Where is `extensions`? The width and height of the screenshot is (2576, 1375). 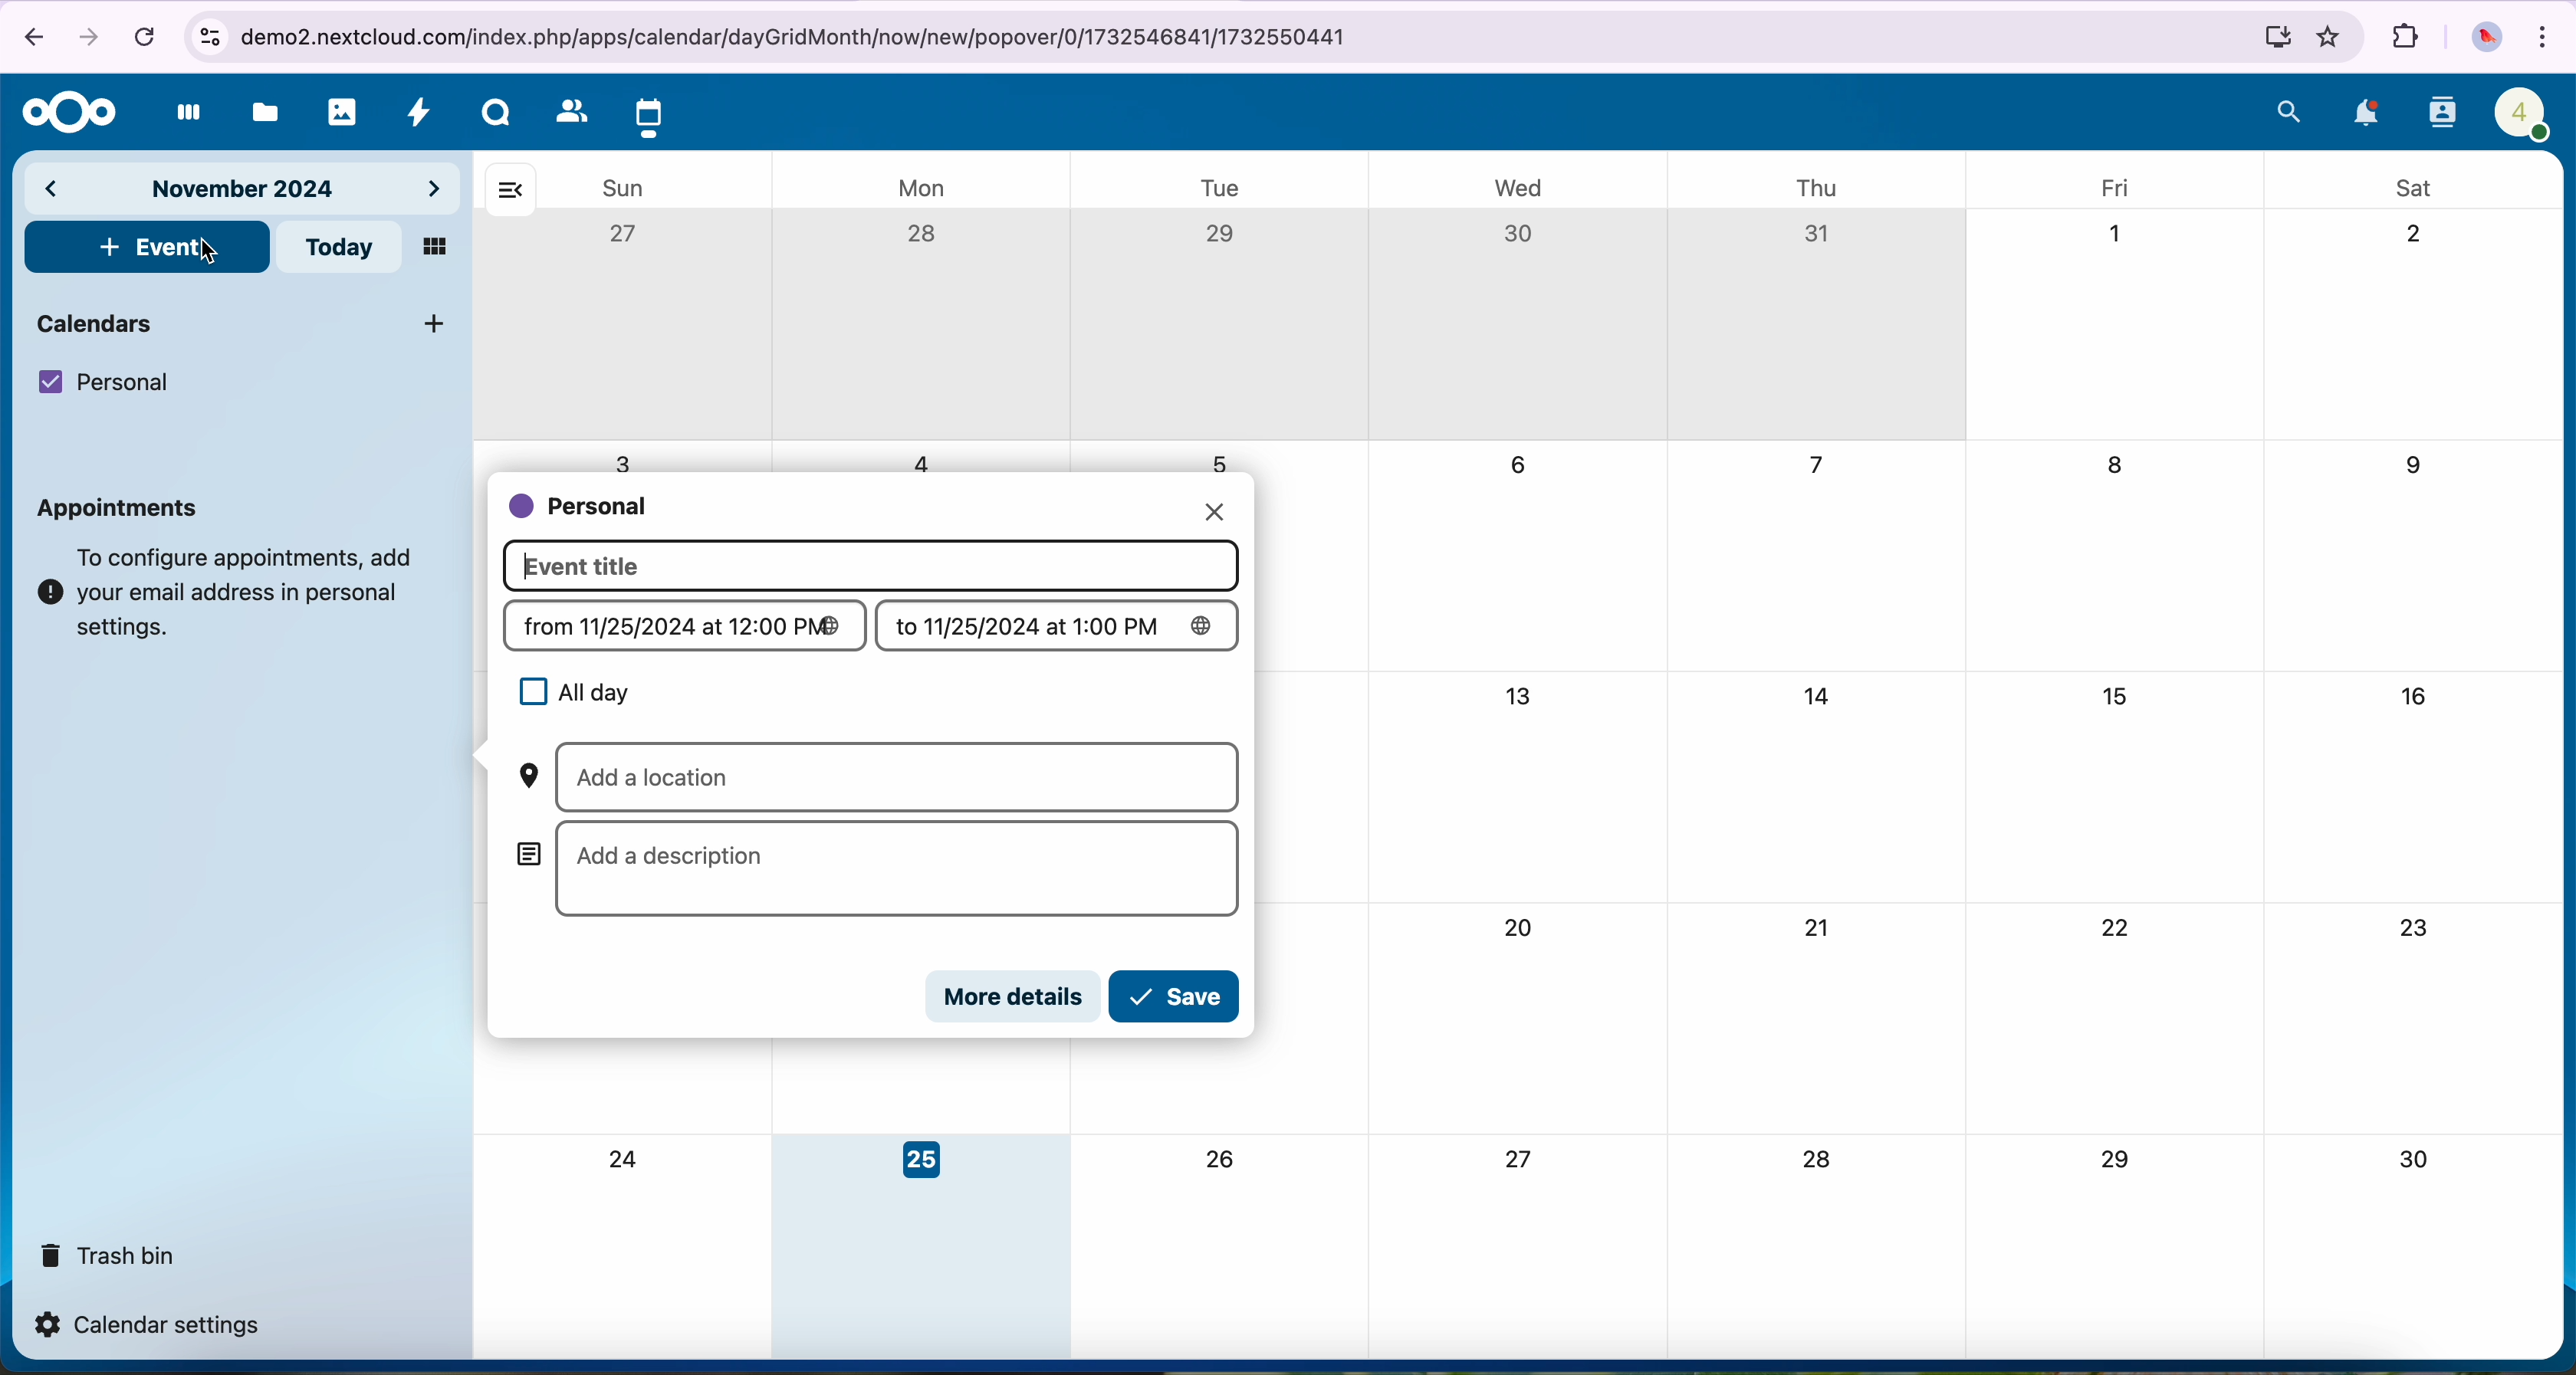
extensions is located at coordinates (2402, 37).